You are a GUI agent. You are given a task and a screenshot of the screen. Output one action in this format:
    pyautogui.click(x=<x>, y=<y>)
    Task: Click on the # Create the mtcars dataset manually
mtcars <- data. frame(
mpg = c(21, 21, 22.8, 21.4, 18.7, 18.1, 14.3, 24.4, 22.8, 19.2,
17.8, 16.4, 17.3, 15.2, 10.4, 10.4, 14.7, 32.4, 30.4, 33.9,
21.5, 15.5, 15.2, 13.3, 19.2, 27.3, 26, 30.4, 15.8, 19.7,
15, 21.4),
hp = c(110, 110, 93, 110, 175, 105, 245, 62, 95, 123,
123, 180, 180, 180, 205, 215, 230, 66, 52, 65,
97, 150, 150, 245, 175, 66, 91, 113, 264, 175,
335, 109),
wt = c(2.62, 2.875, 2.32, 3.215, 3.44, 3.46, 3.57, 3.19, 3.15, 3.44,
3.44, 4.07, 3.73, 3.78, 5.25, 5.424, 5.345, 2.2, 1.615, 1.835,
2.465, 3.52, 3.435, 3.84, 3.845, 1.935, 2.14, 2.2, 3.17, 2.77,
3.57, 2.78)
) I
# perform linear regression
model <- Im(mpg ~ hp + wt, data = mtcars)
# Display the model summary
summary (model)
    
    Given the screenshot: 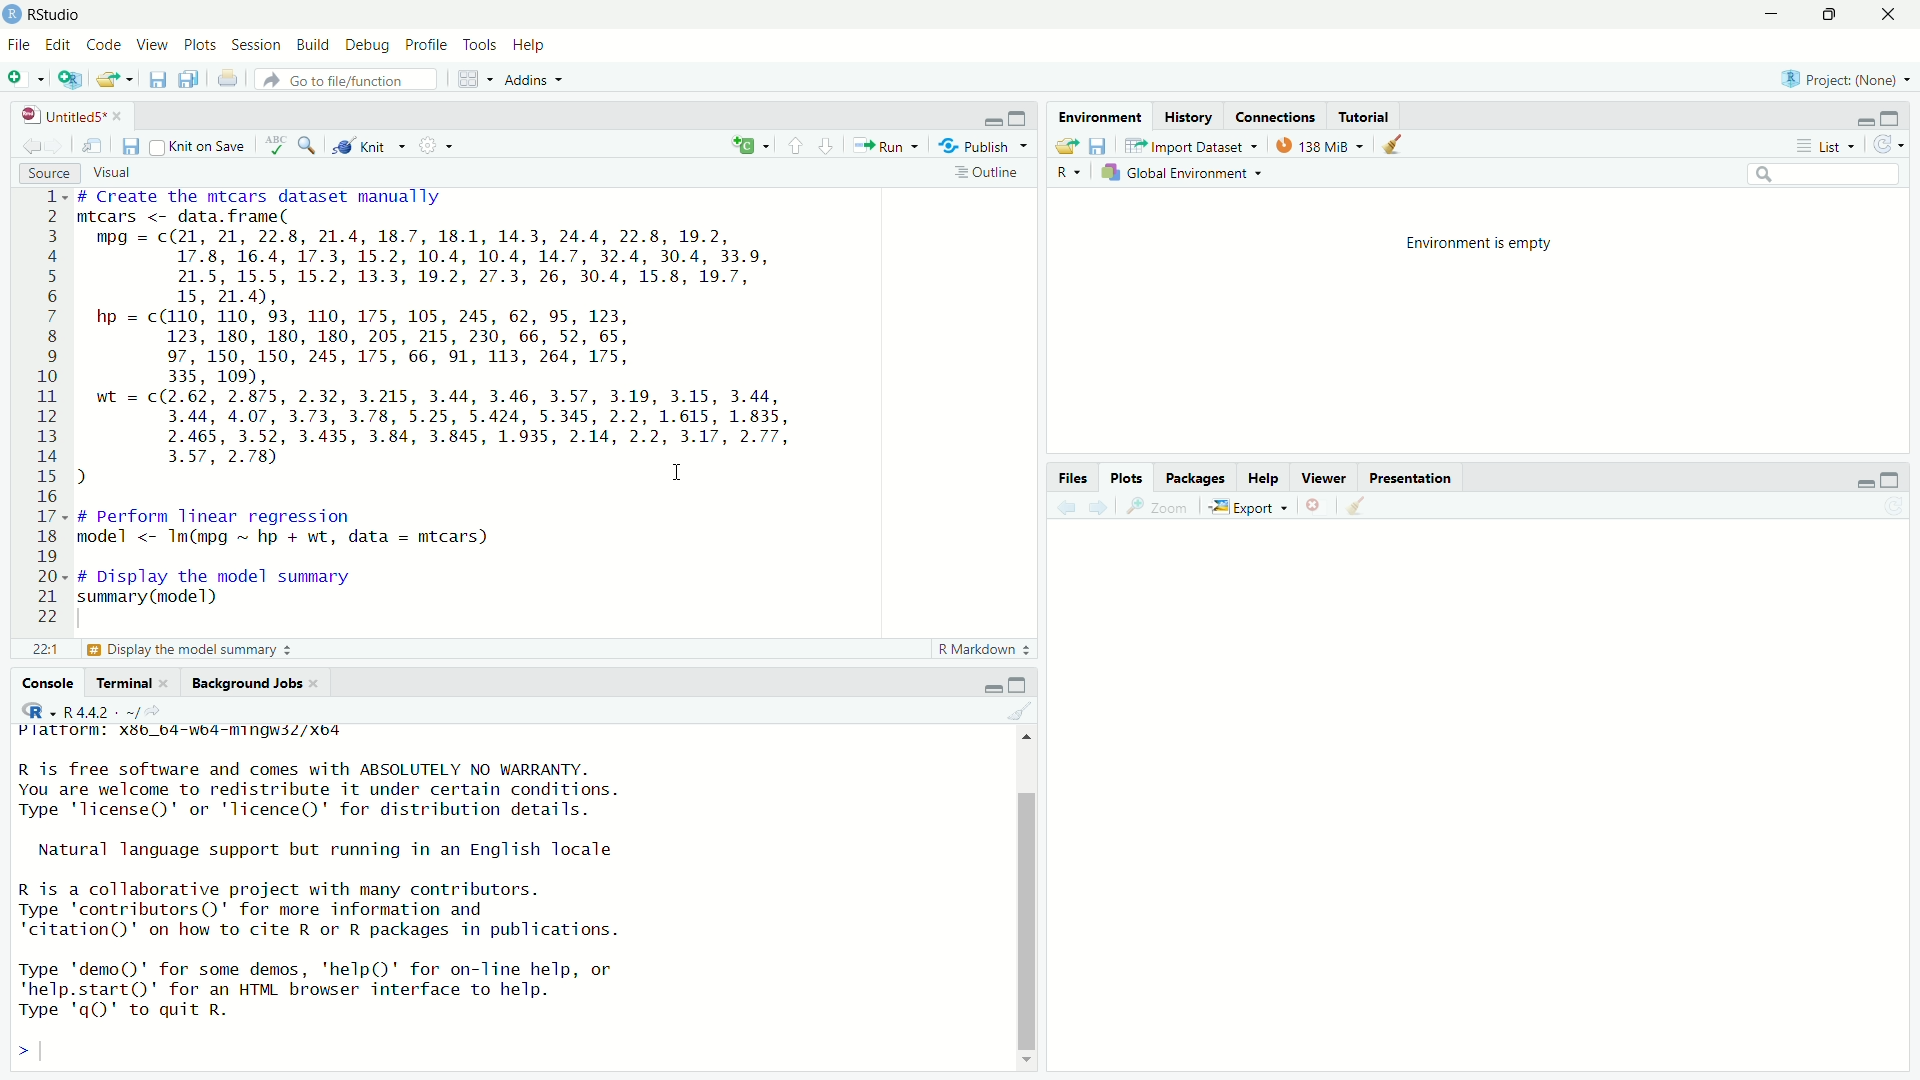 What is the action you would take?
    pyautogui.click(x=436, y=402)
    